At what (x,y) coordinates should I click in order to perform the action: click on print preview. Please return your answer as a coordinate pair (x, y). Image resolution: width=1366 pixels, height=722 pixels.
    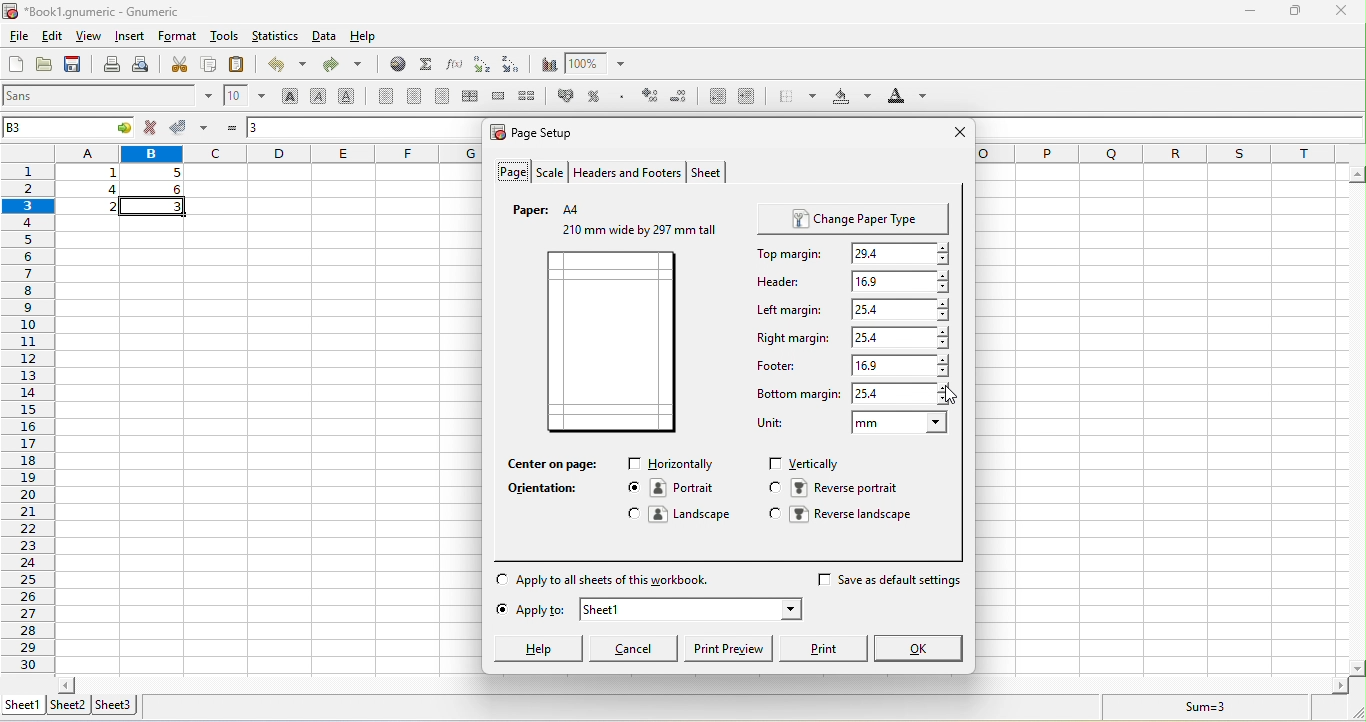
    Looking at the image, I should click on (728, 649).